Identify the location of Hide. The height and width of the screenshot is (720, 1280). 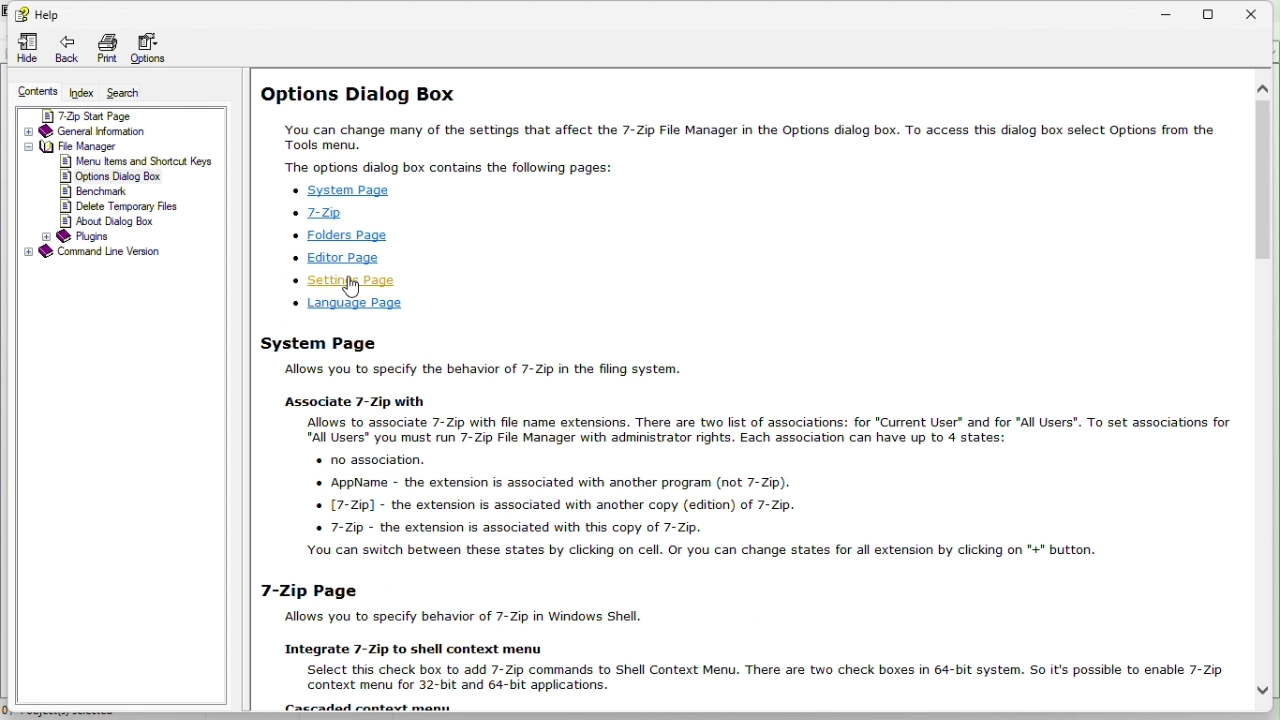
(27, 49).